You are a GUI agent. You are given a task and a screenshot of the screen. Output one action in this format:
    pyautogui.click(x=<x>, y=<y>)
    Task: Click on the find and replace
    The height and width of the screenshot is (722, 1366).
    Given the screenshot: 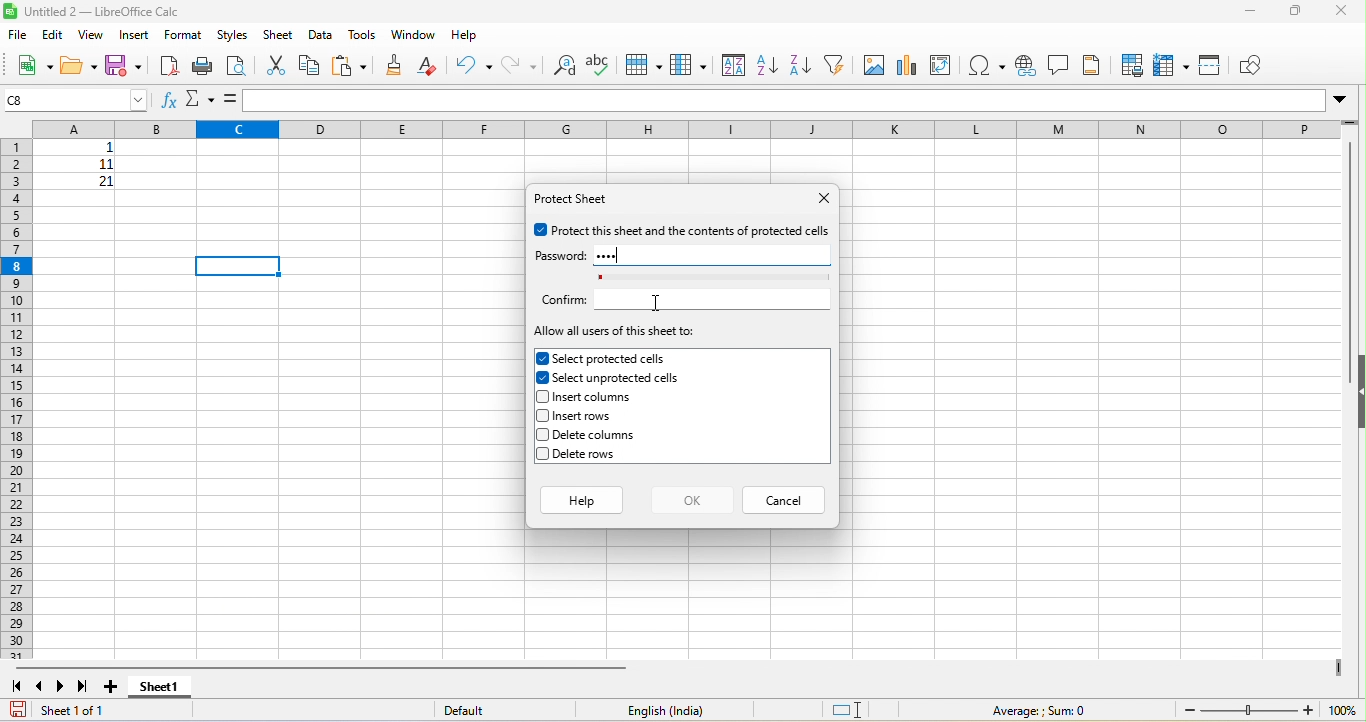 What is the action you would take?
    pyautogui.click(x=561, y=65)
    